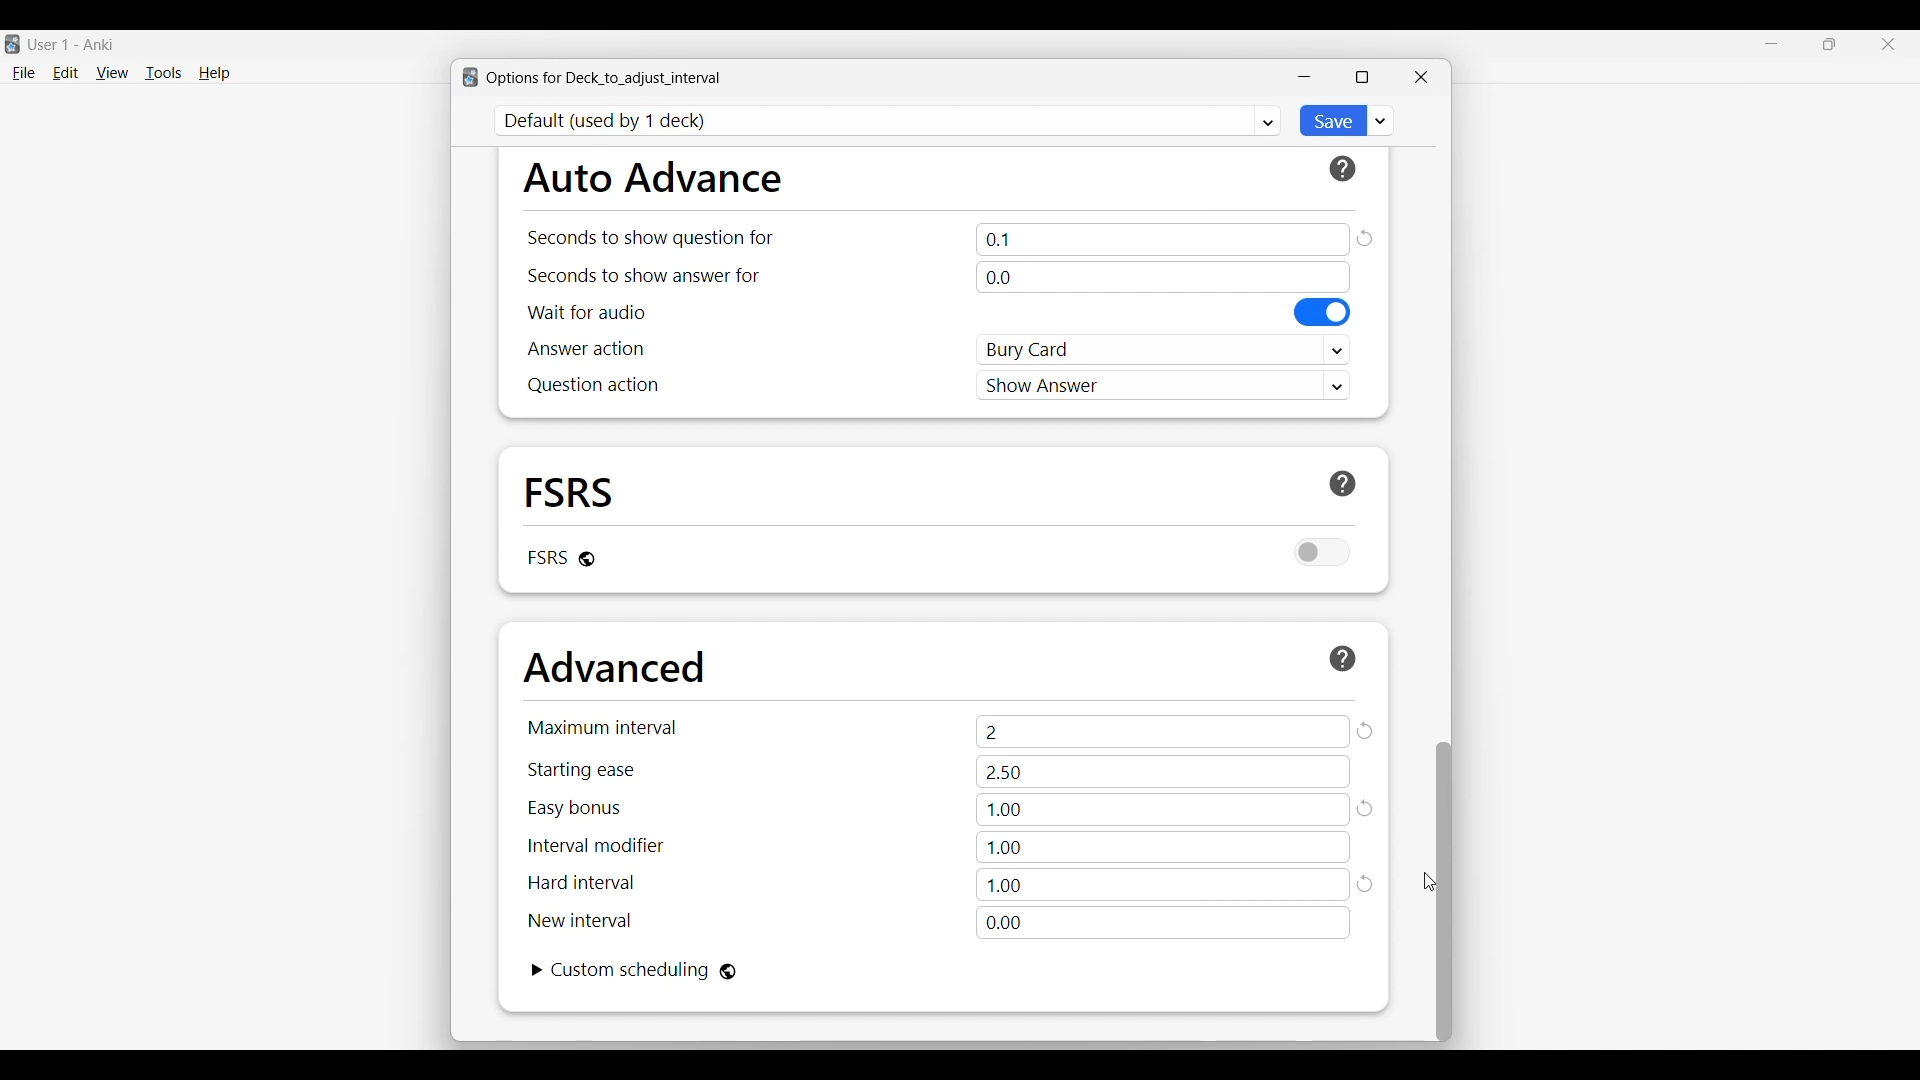  Describe the element at coordinates (1304, 77) in the screenshot. I see `Minimize window` at that location.